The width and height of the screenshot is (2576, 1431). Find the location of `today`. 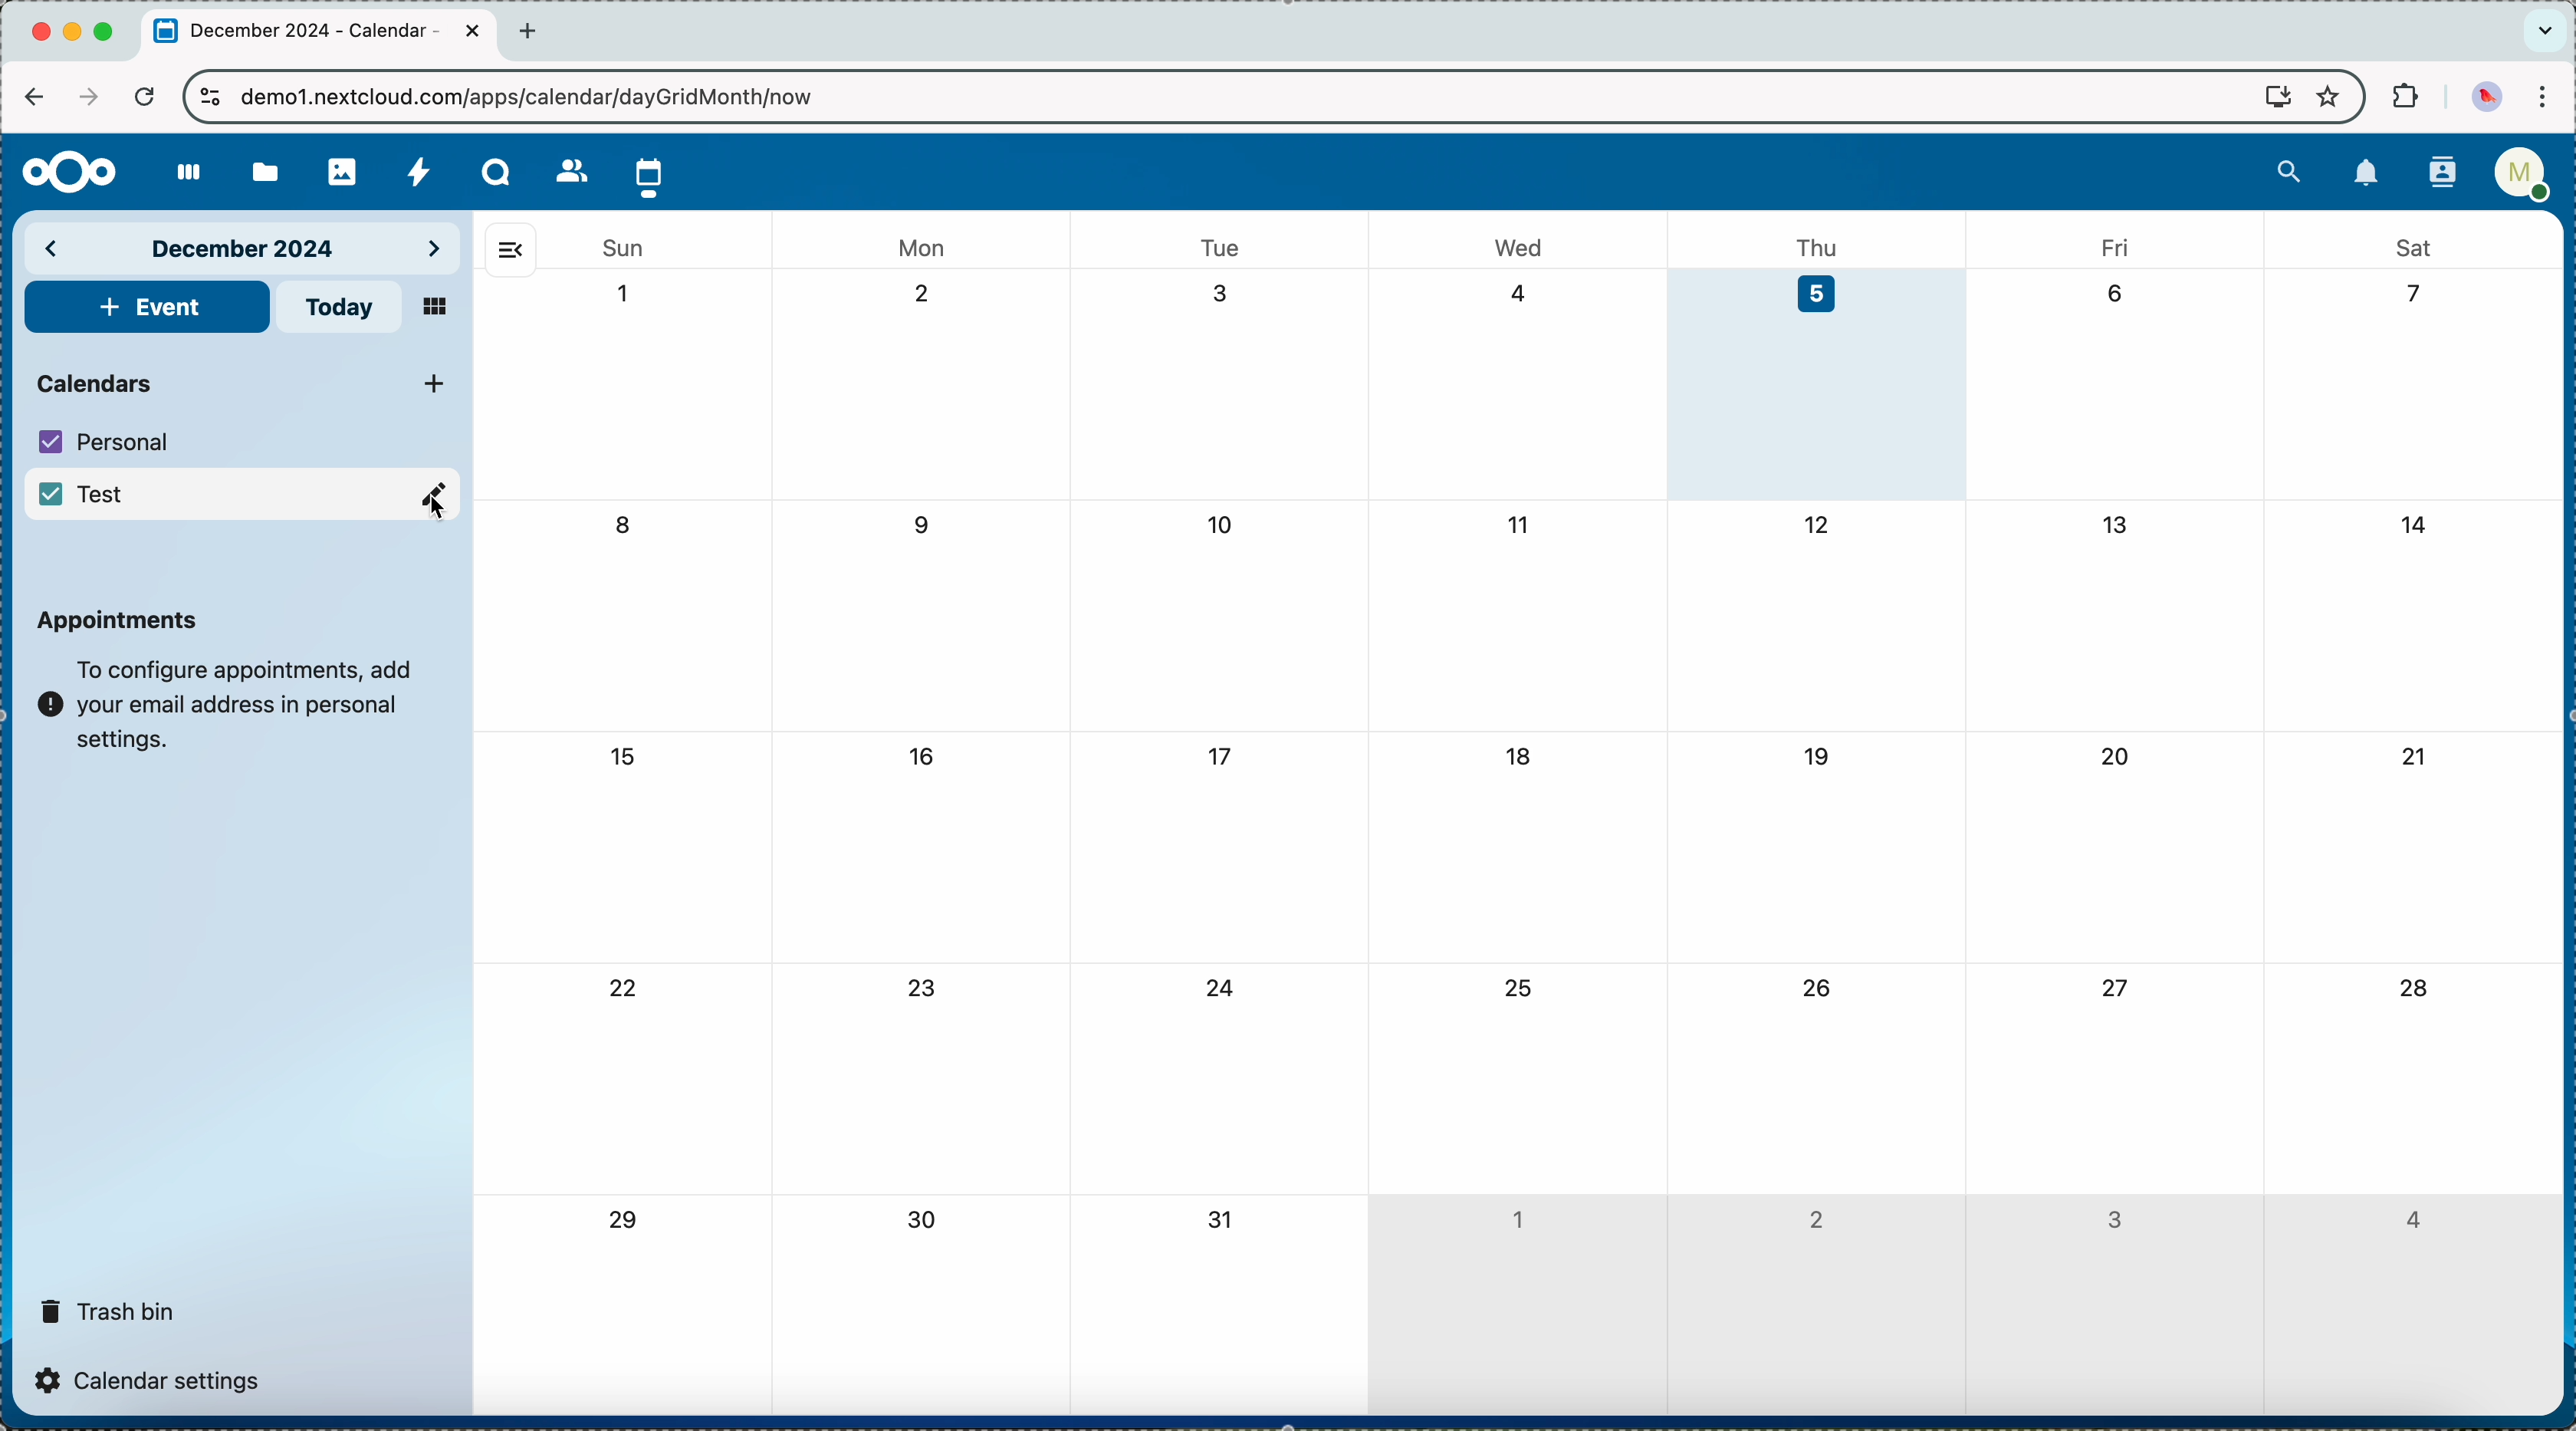

today is located at coordinates (341, 307).